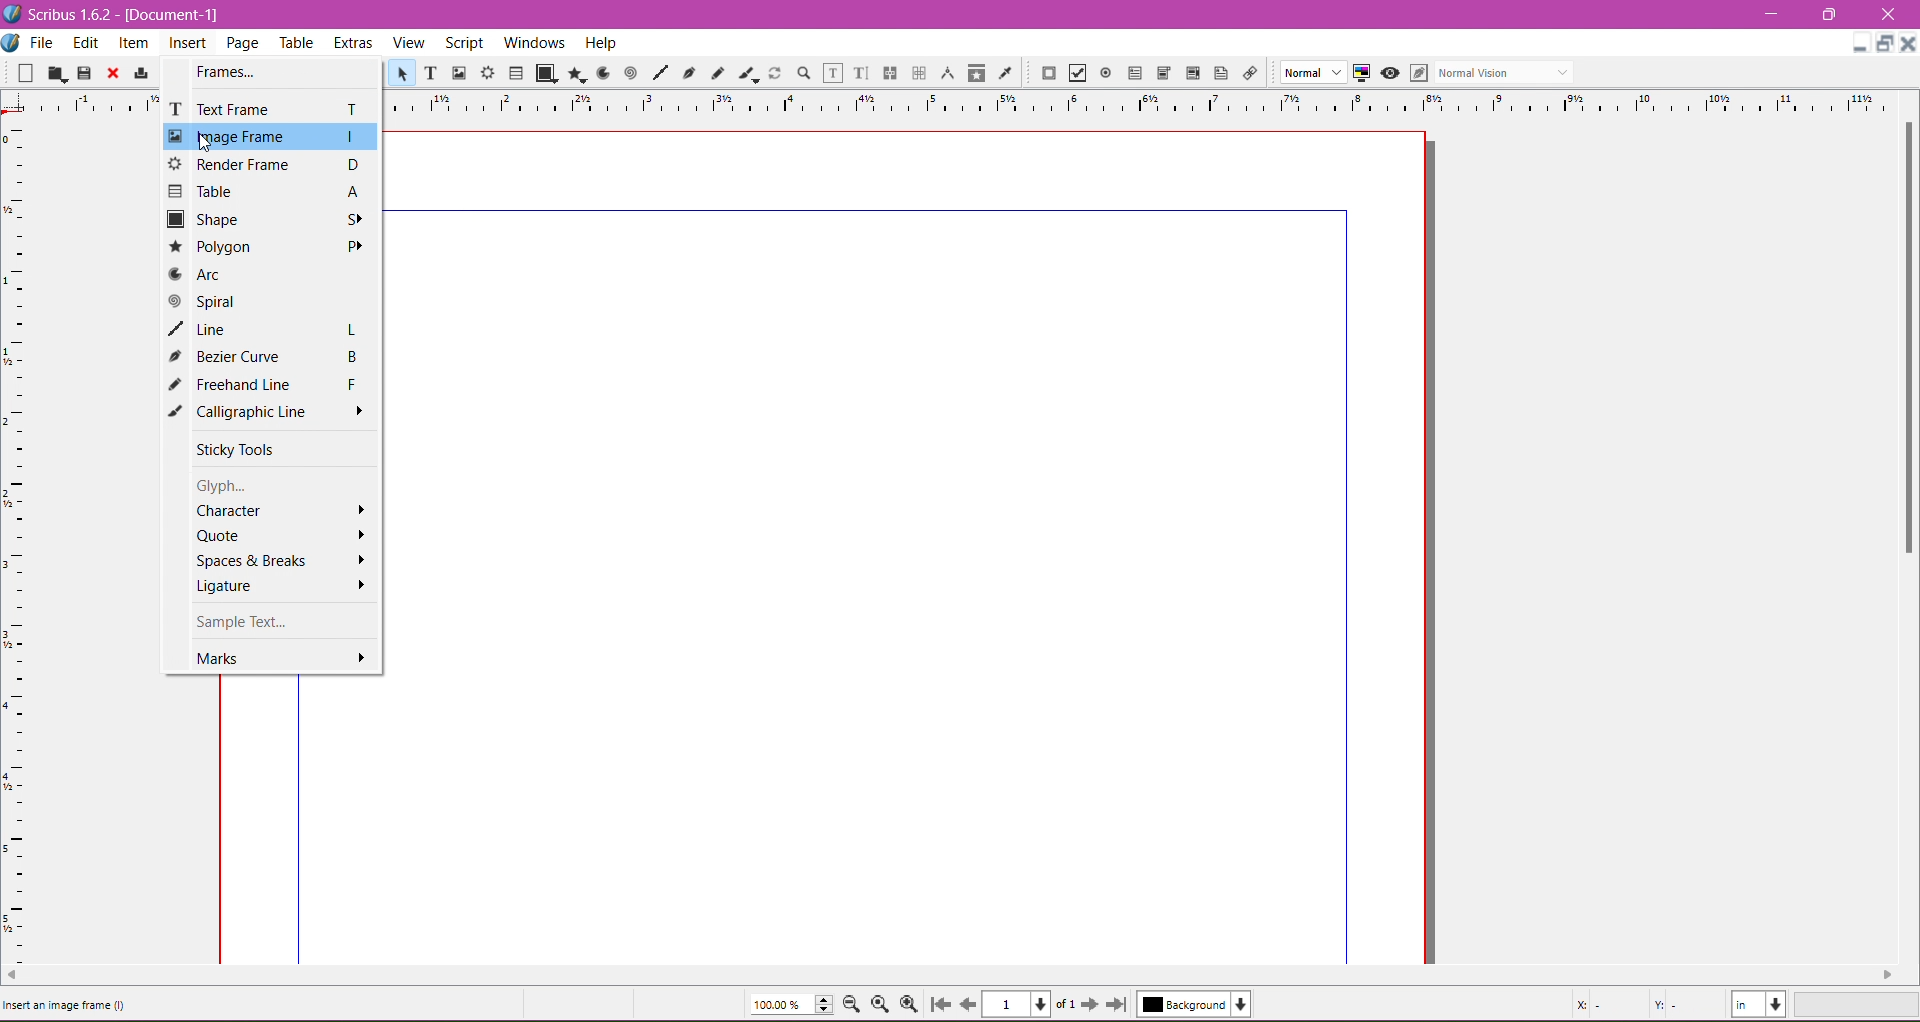 This screenshot has height=1022, width=1920. Describe the element at coordinates (430, 75) in the screenshot. I see `Text Frame` at that location.